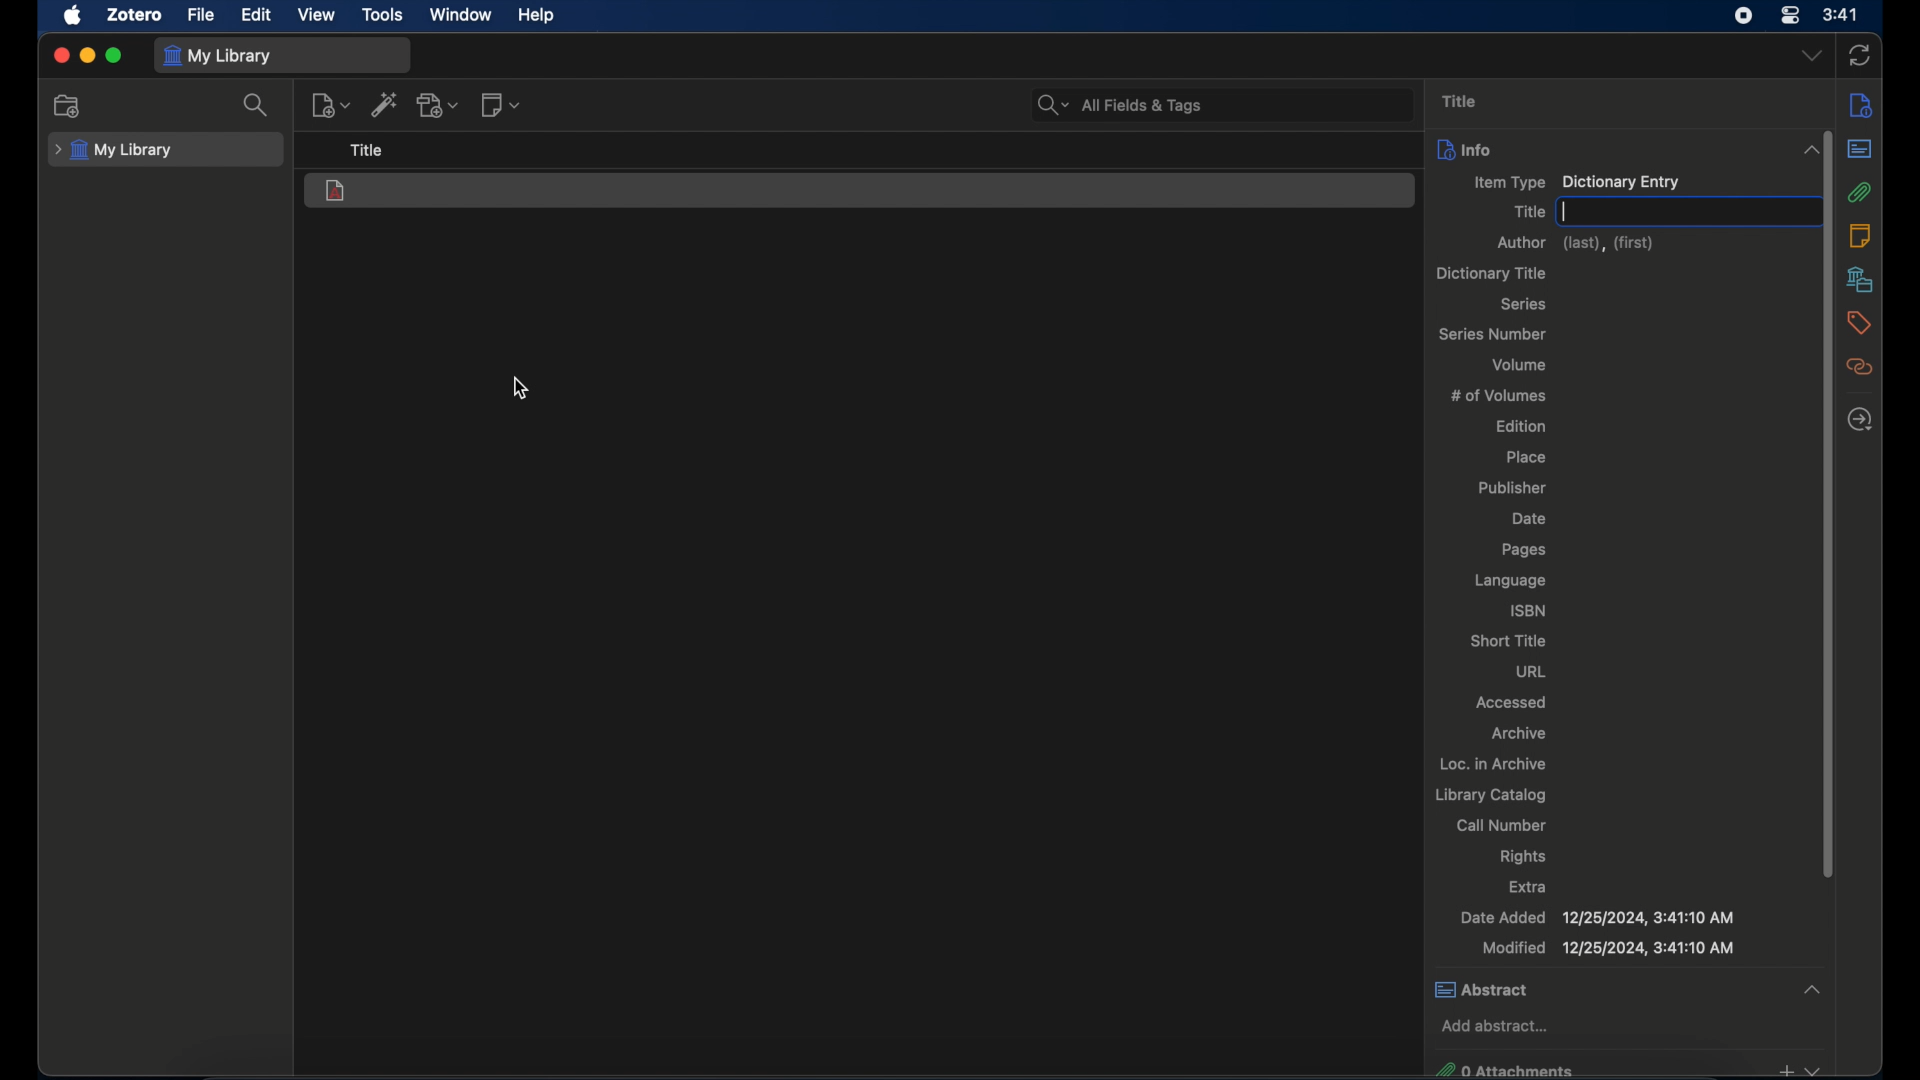  What do you see at coordinates (502, 104) in the screenshot?
I see `new notes` at bounding box center [502, 104].